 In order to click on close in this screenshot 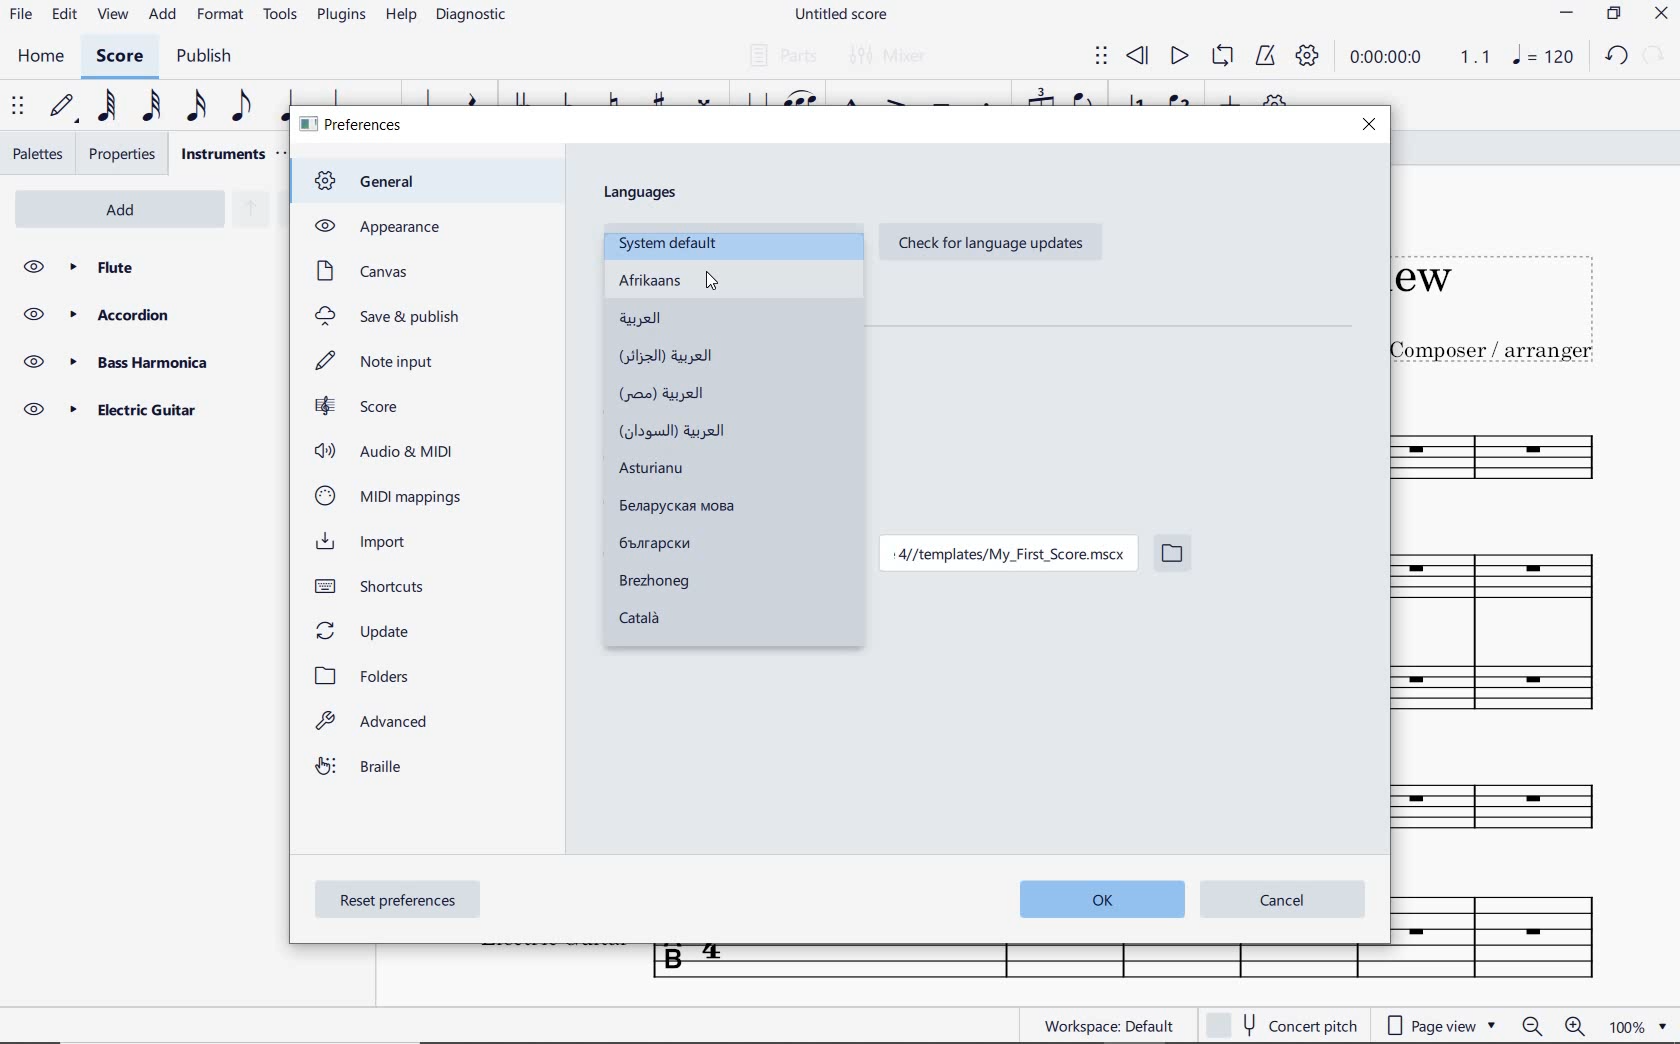, I will do `click(1369, 125)`.